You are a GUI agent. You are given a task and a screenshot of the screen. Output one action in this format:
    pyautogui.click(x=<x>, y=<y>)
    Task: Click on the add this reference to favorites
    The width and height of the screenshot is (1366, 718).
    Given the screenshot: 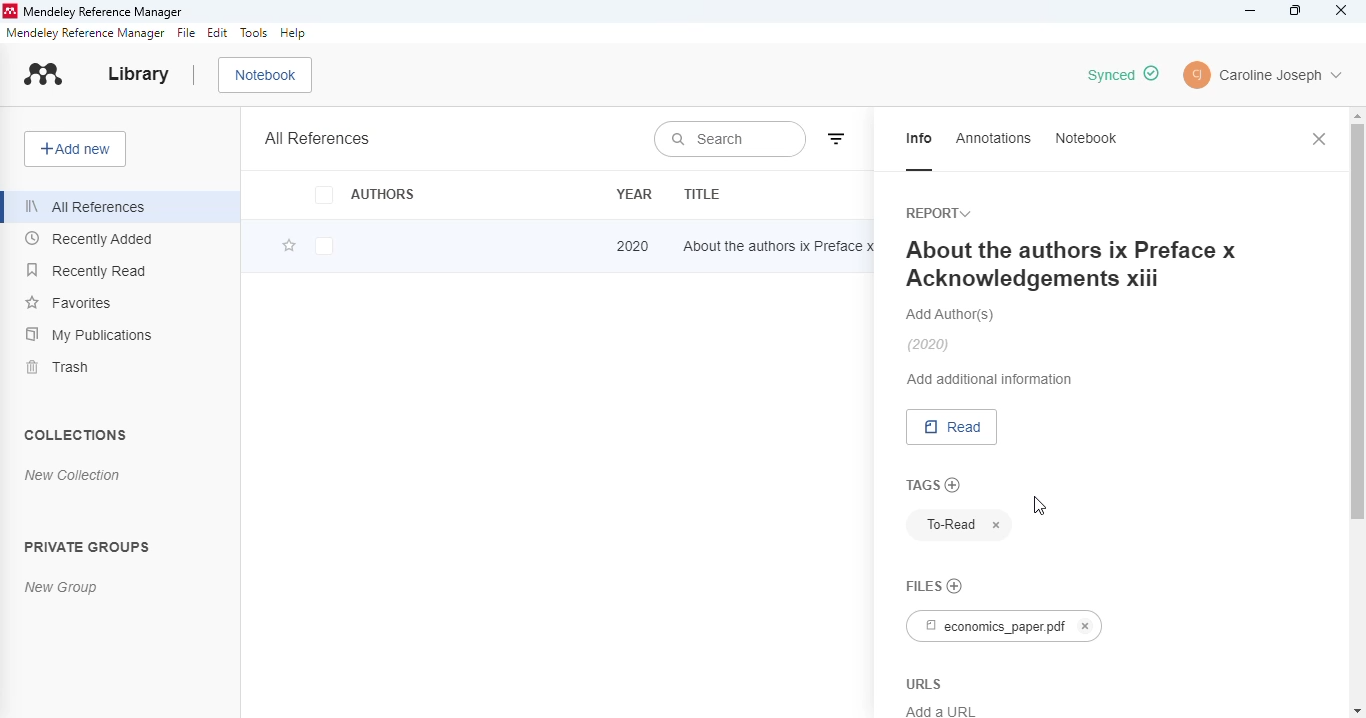 What is the action you would take?
    pyautogui.click(x=289, y=246)
    